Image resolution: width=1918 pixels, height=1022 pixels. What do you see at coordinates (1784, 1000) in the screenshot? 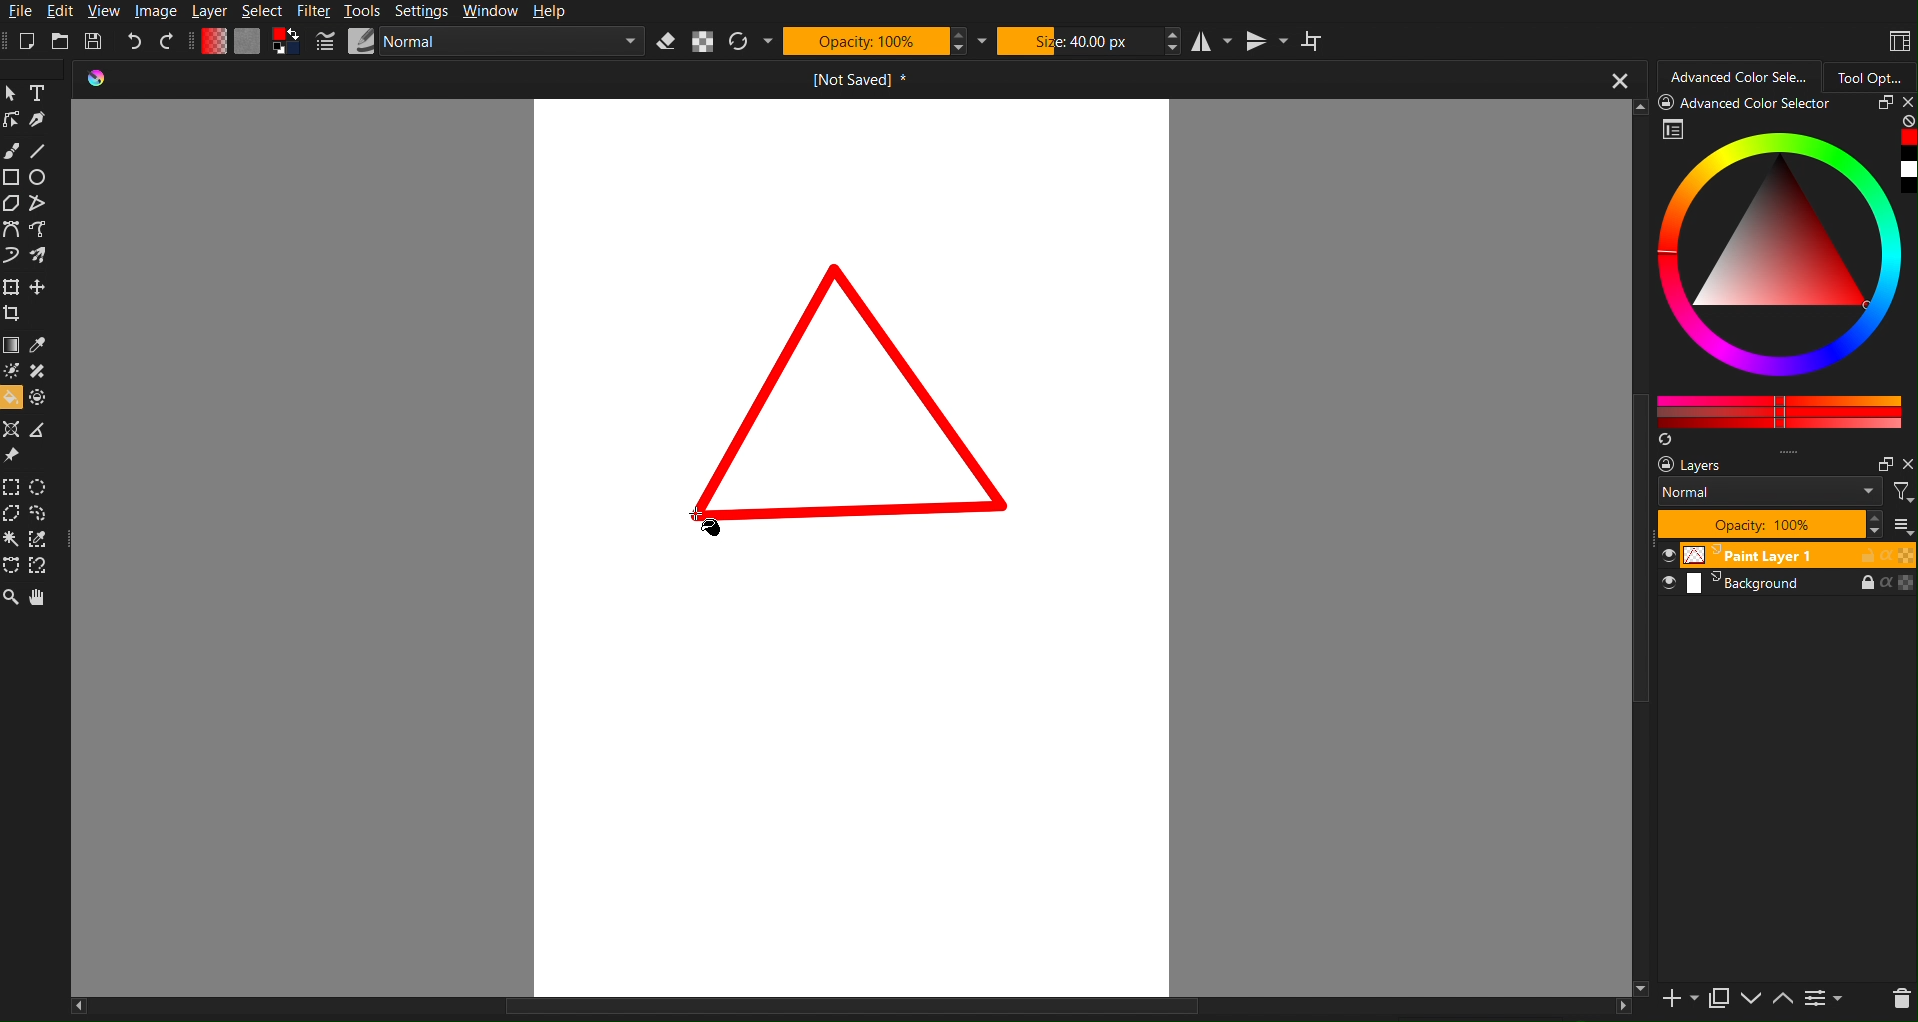
I see `move layer up` at bounding box center [1784, 1000].